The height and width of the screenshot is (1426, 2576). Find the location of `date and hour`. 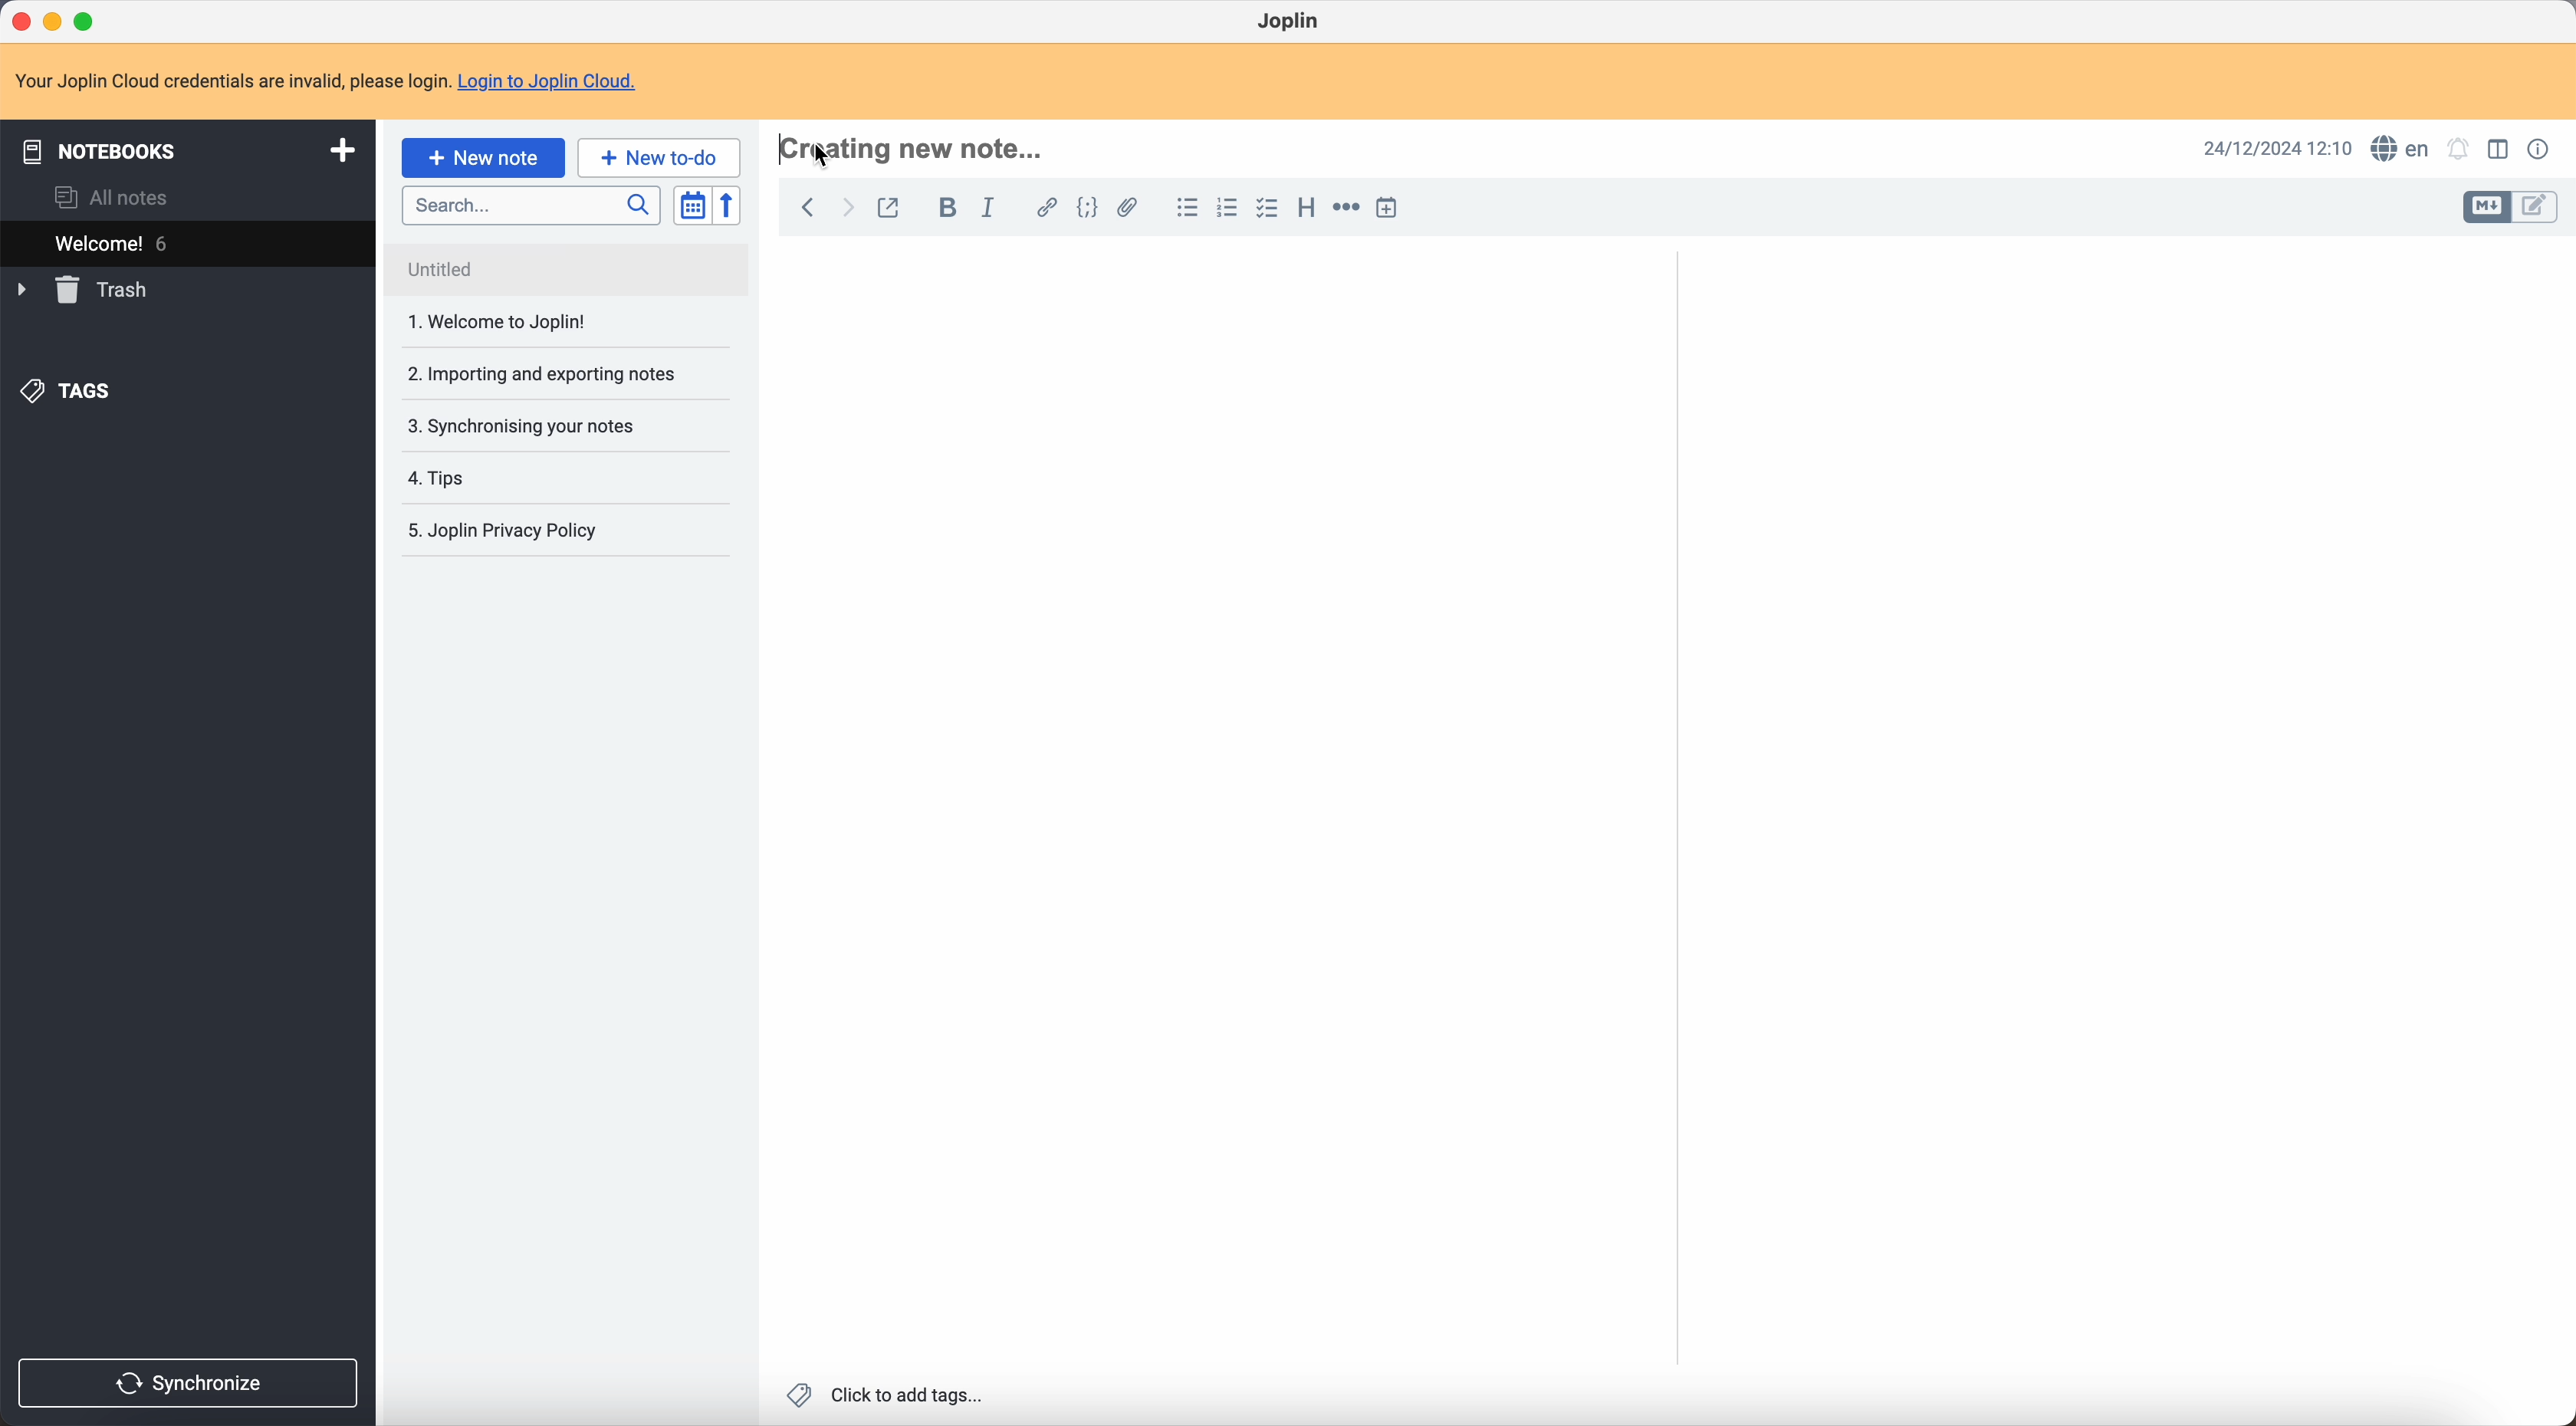

date and hour is located at coordinates (2278, 148).